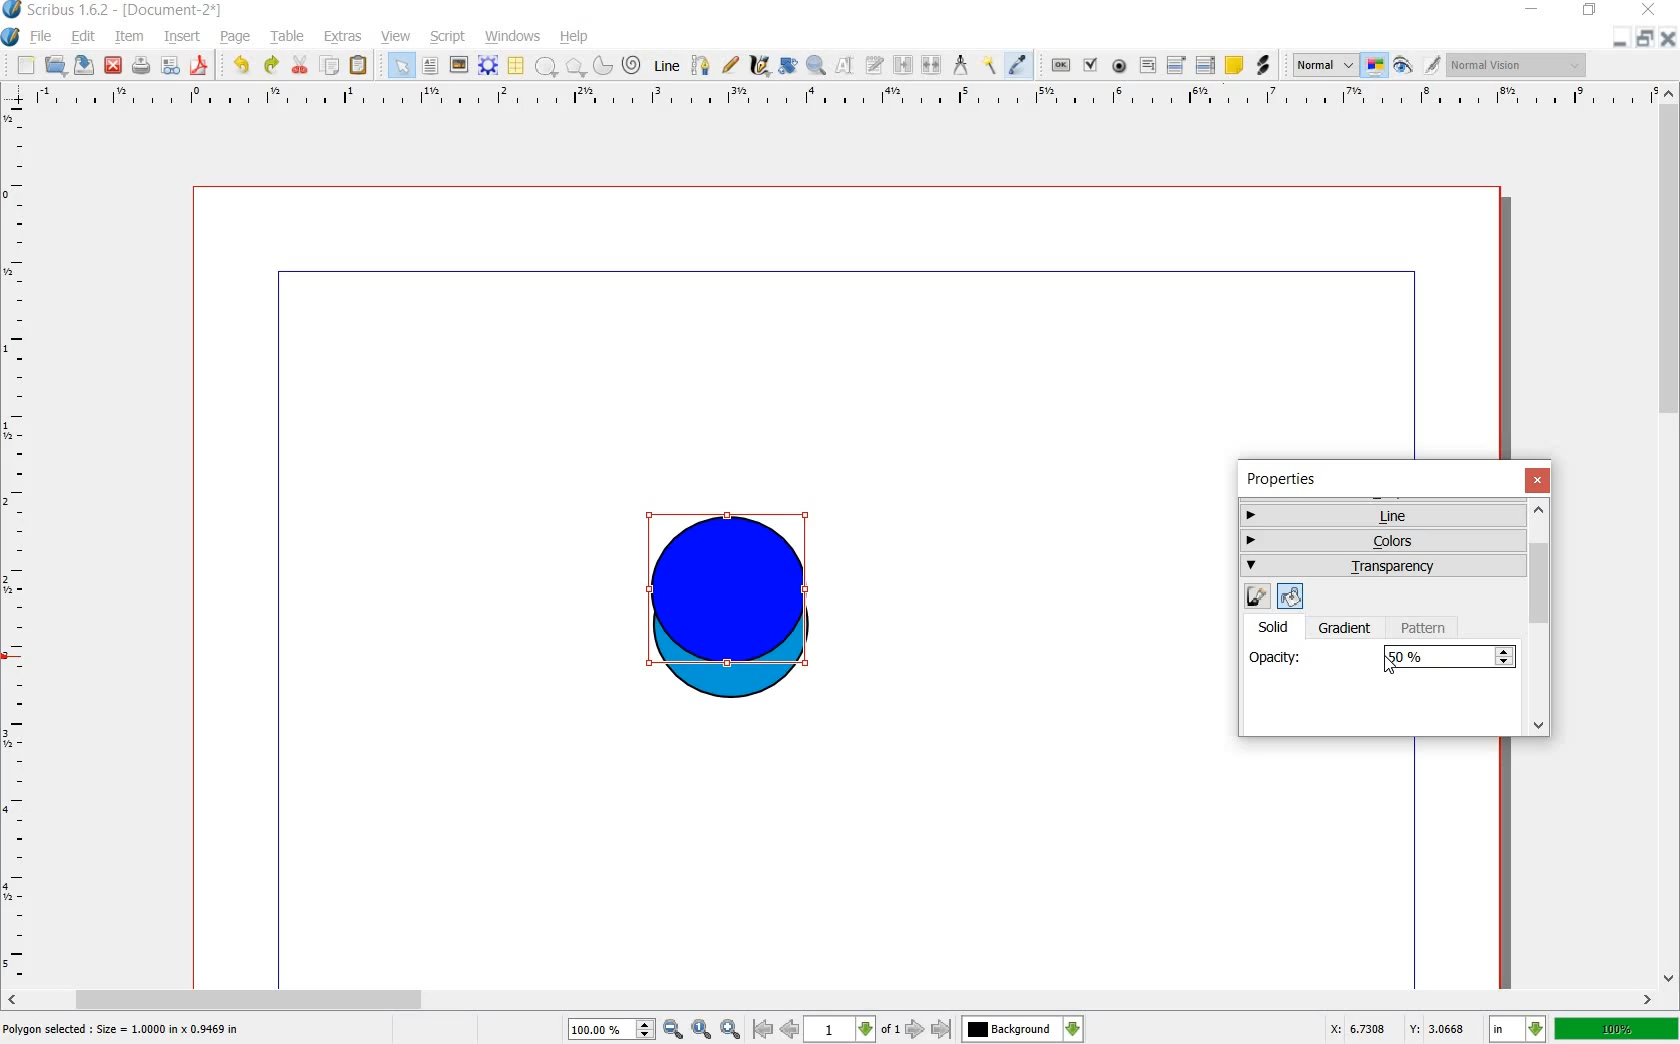 Image resolution: width=1680 pixels, height=1044 pixels. Describe the element at coordinates (1175, 65) in the screenshot. I see `pdf combo box` at that location.